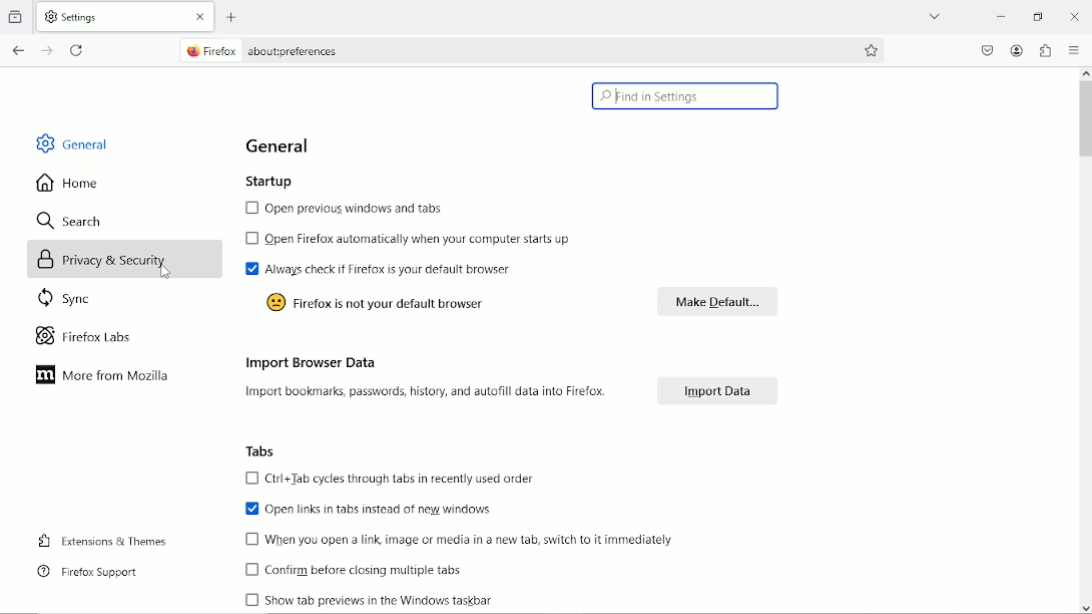  Describe the element at coordinates (84, 572) in the screenshot. I see `firefox support` at that location.